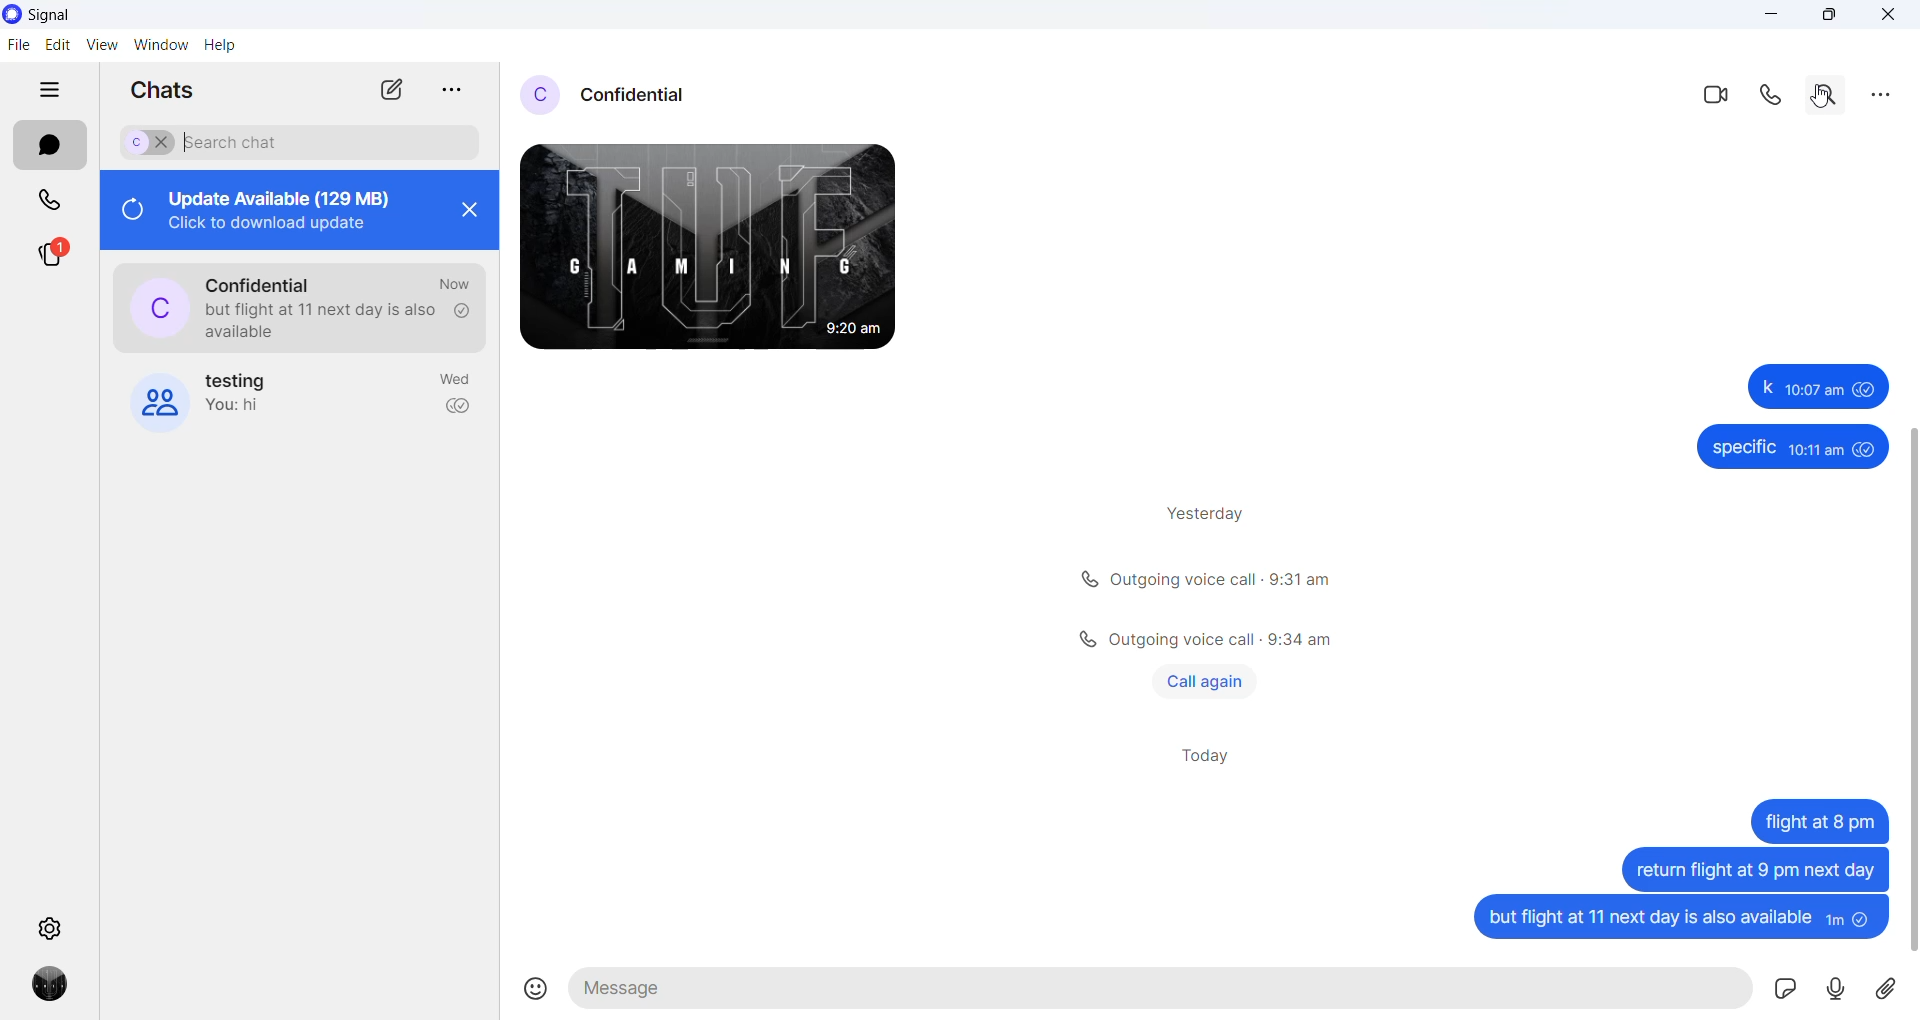  I want to click on voicemail, so click(1839, 990).